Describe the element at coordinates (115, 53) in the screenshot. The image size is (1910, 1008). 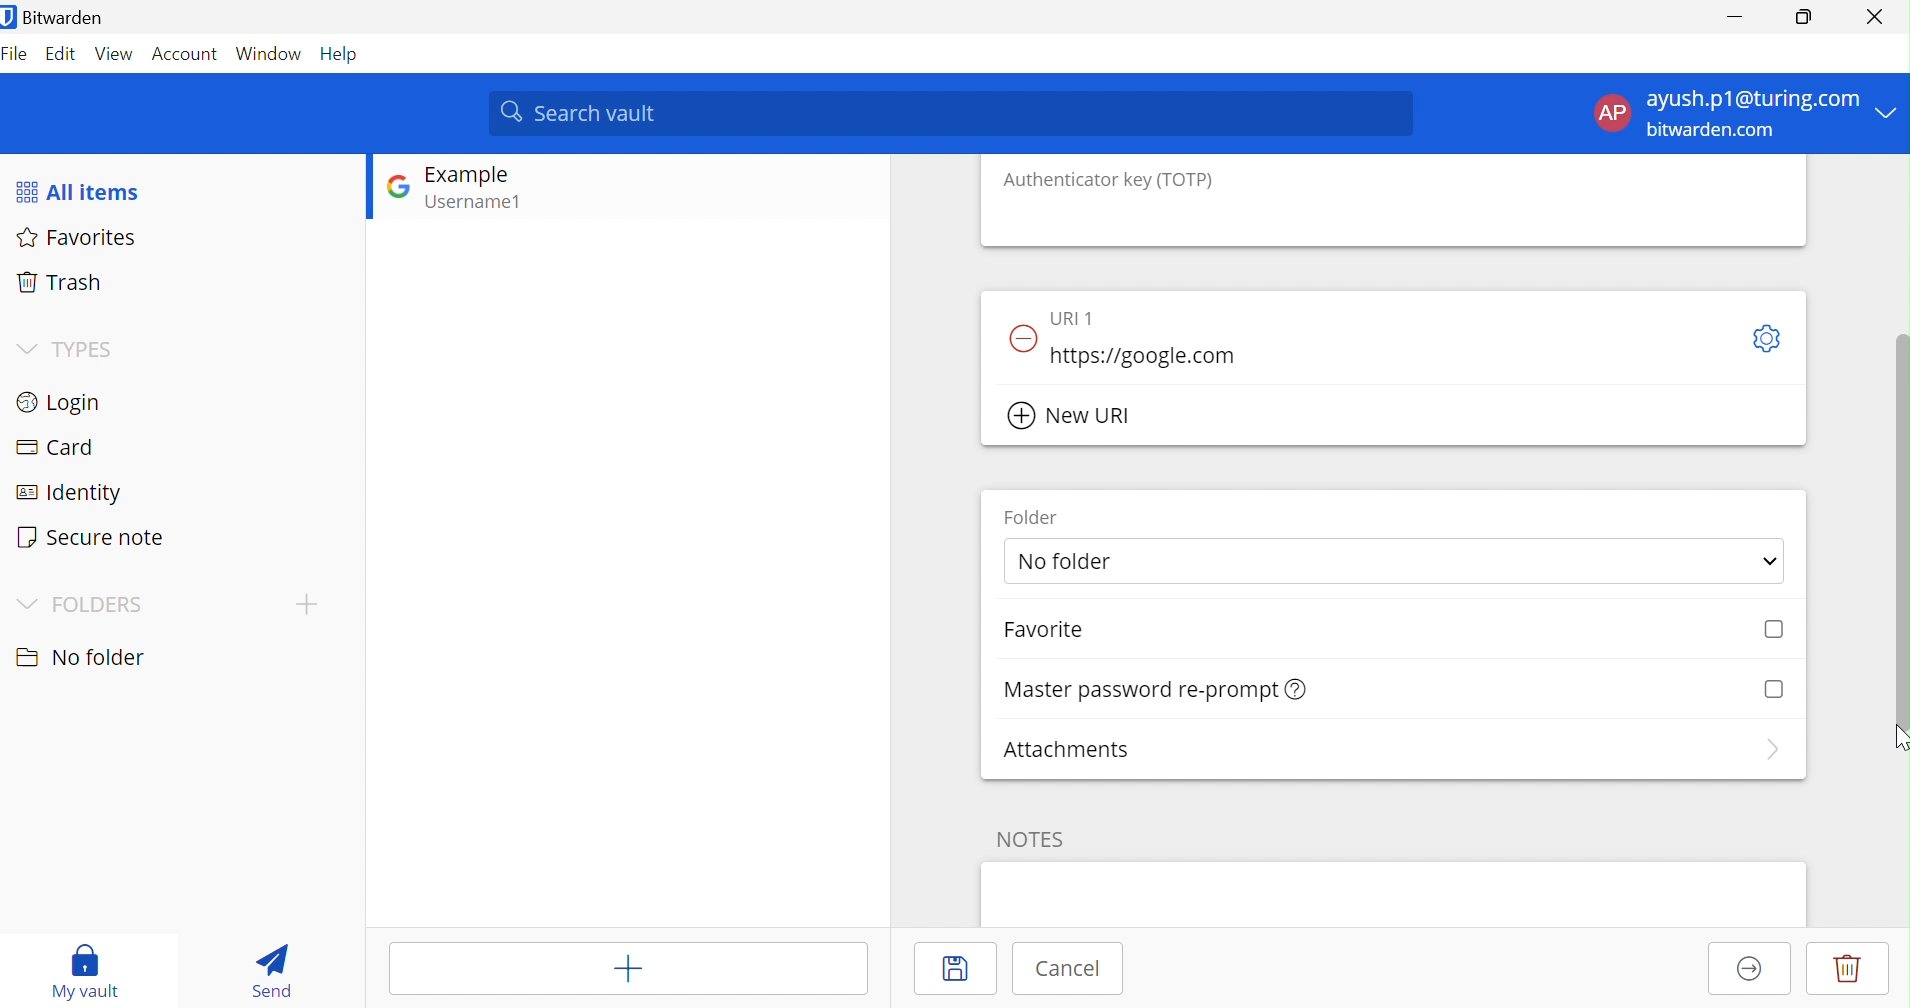
I see `View` at that location.